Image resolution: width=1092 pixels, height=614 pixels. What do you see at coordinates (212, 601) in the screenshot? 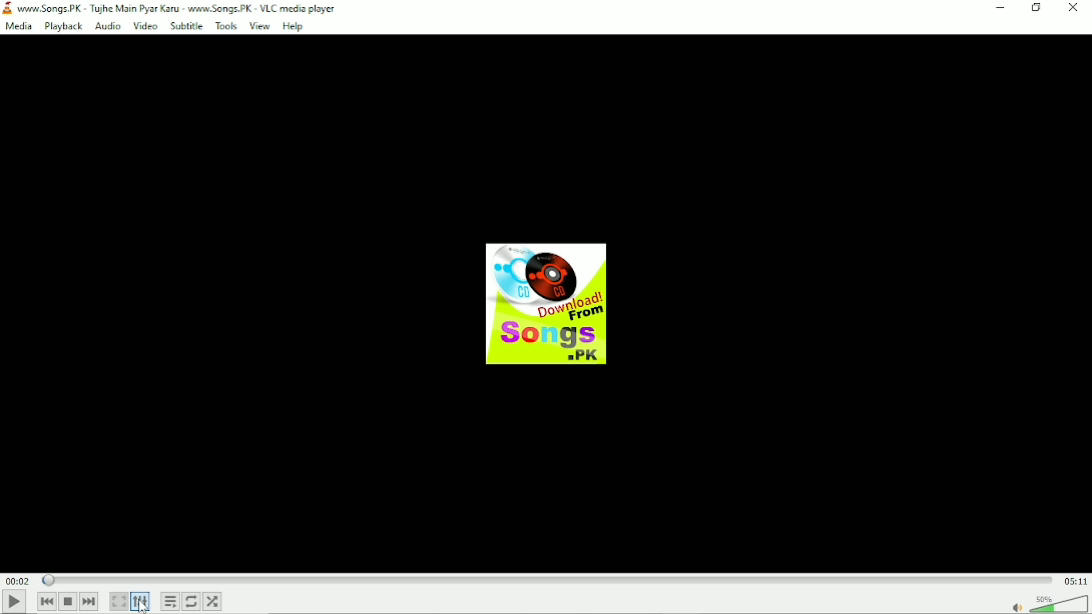
I see `random` at bounding box center [212, 601].